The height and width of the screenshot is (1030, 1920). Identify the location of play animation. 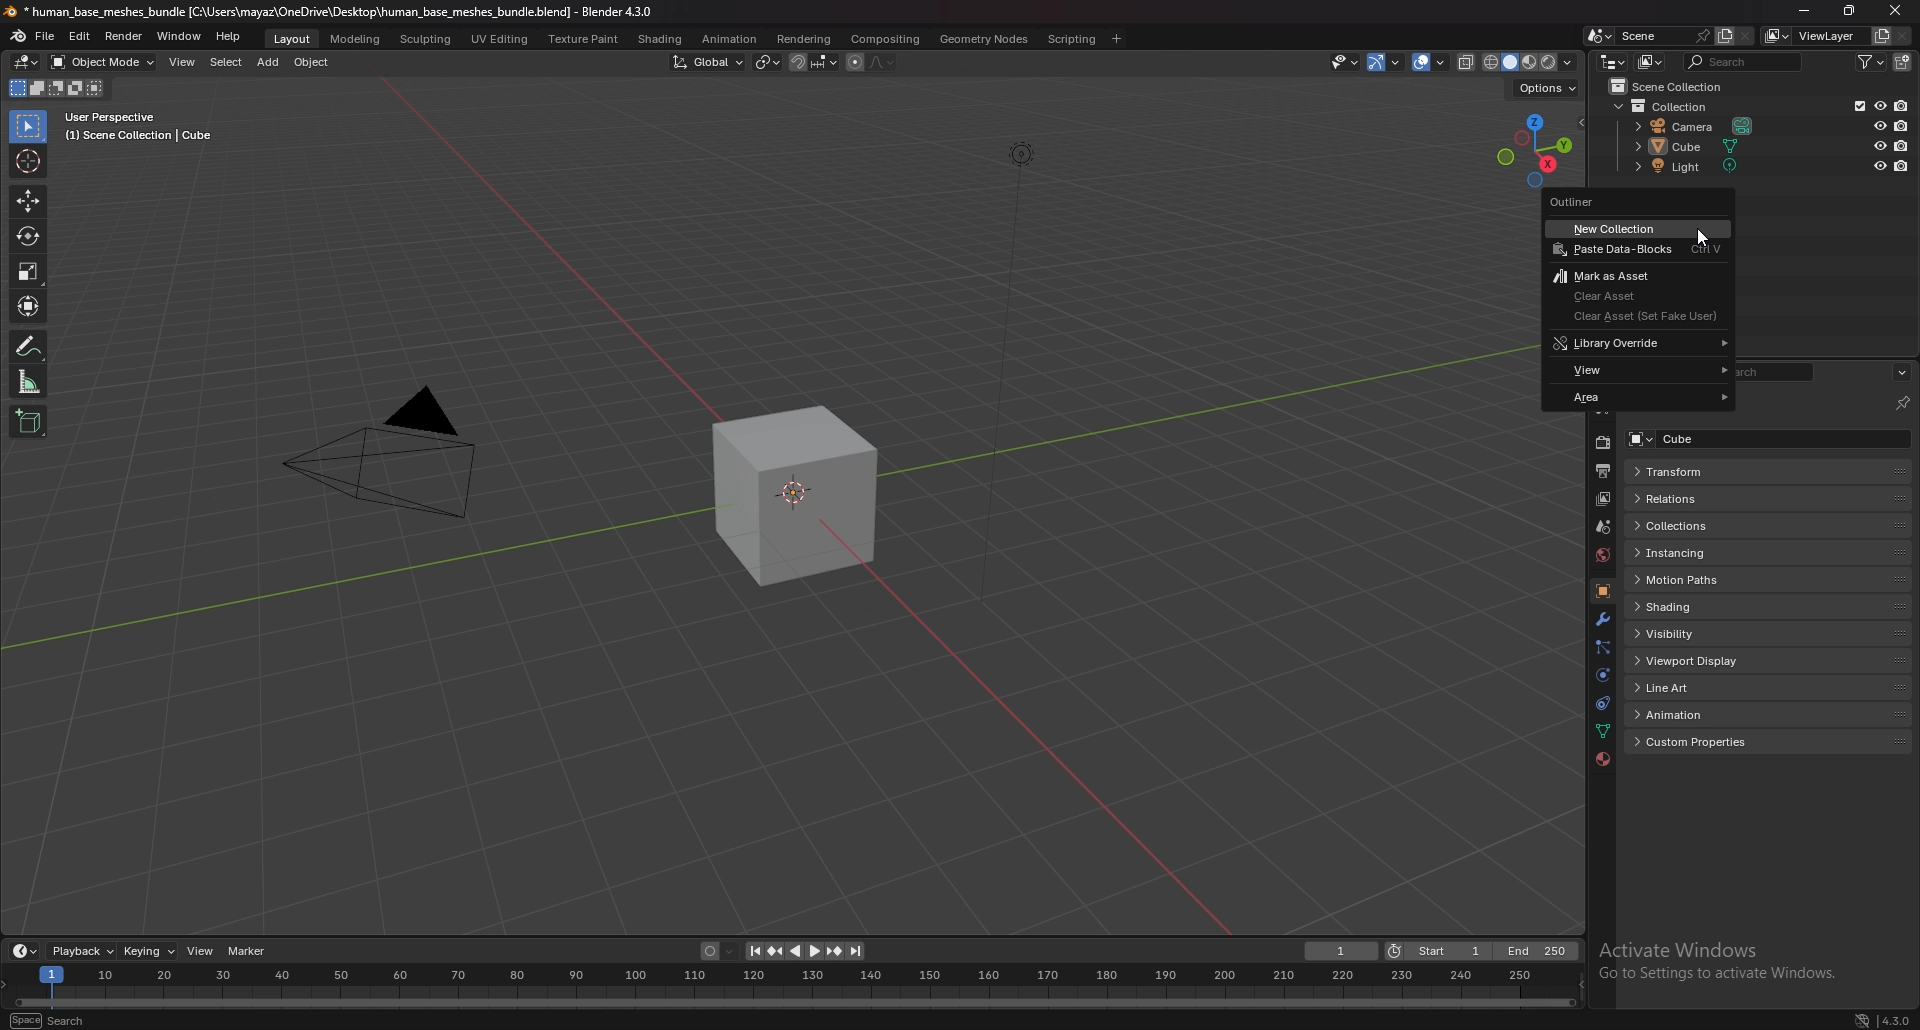
(806, 951).